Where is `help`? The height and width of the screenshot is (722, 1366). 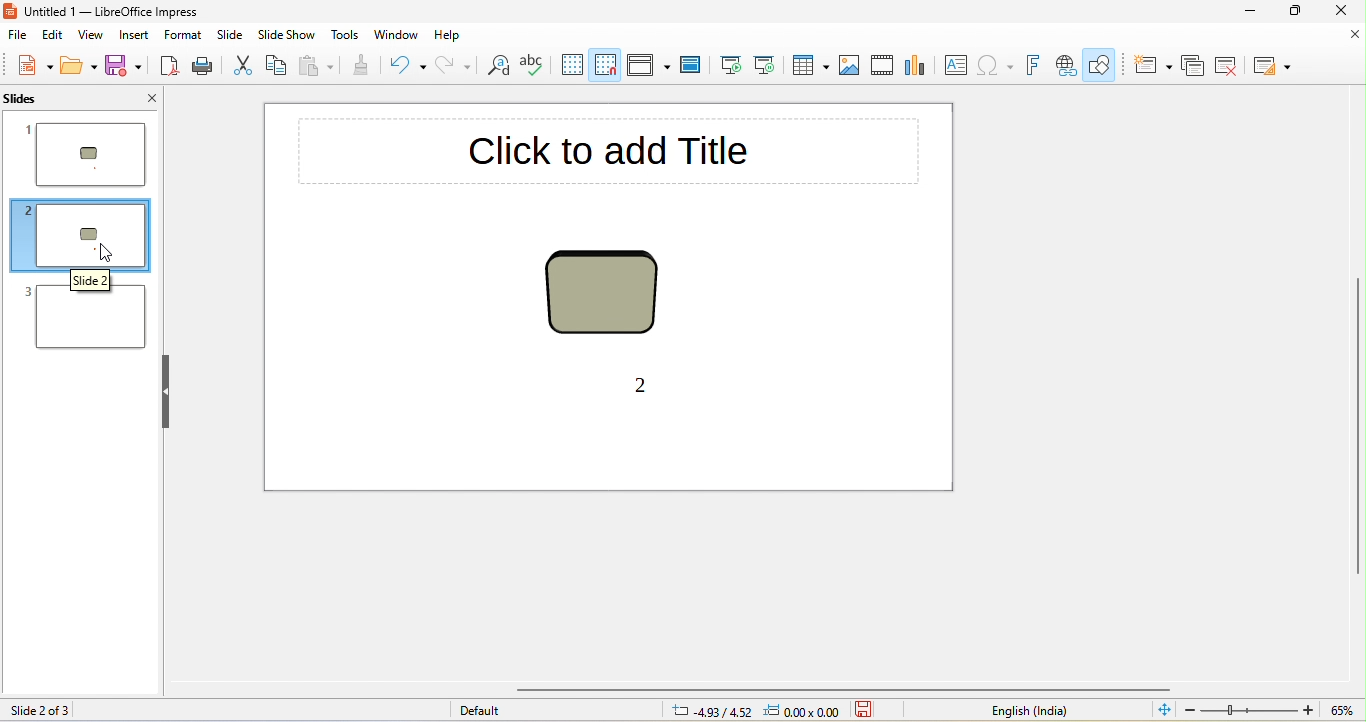
help is located at coordinates (453, 35).